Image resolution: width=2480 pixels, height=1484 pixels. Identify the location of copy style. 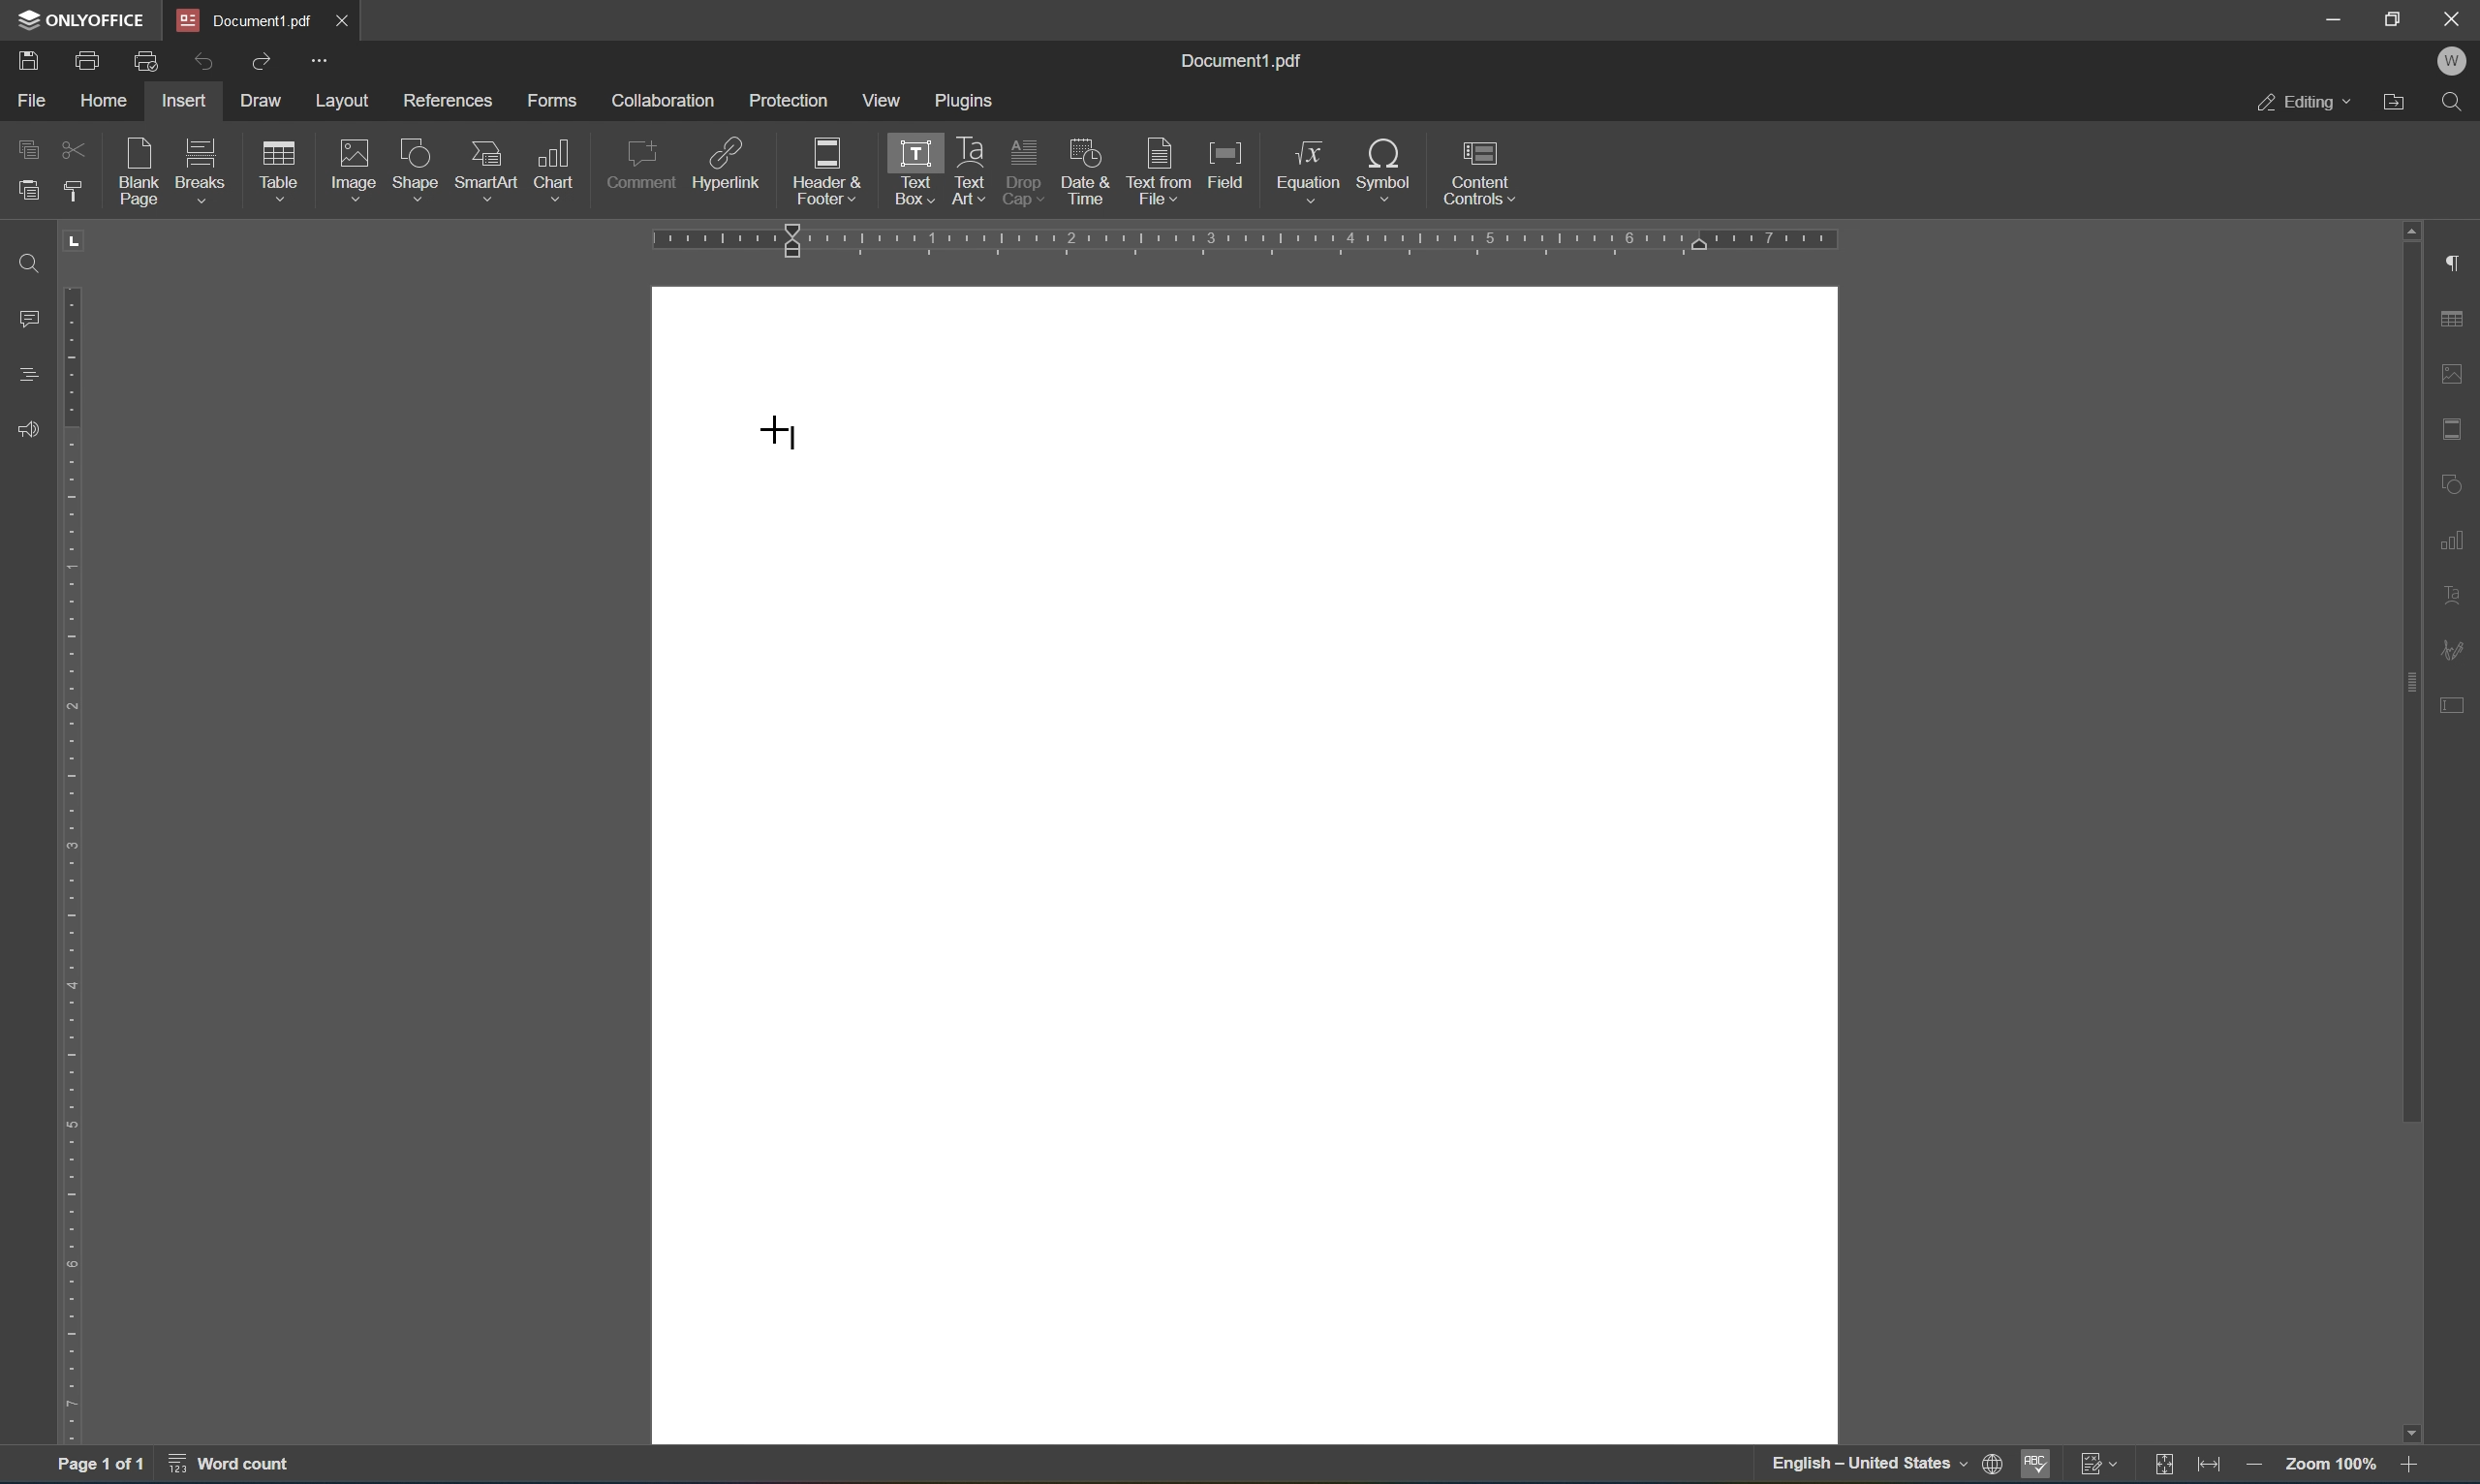
(73, 191).